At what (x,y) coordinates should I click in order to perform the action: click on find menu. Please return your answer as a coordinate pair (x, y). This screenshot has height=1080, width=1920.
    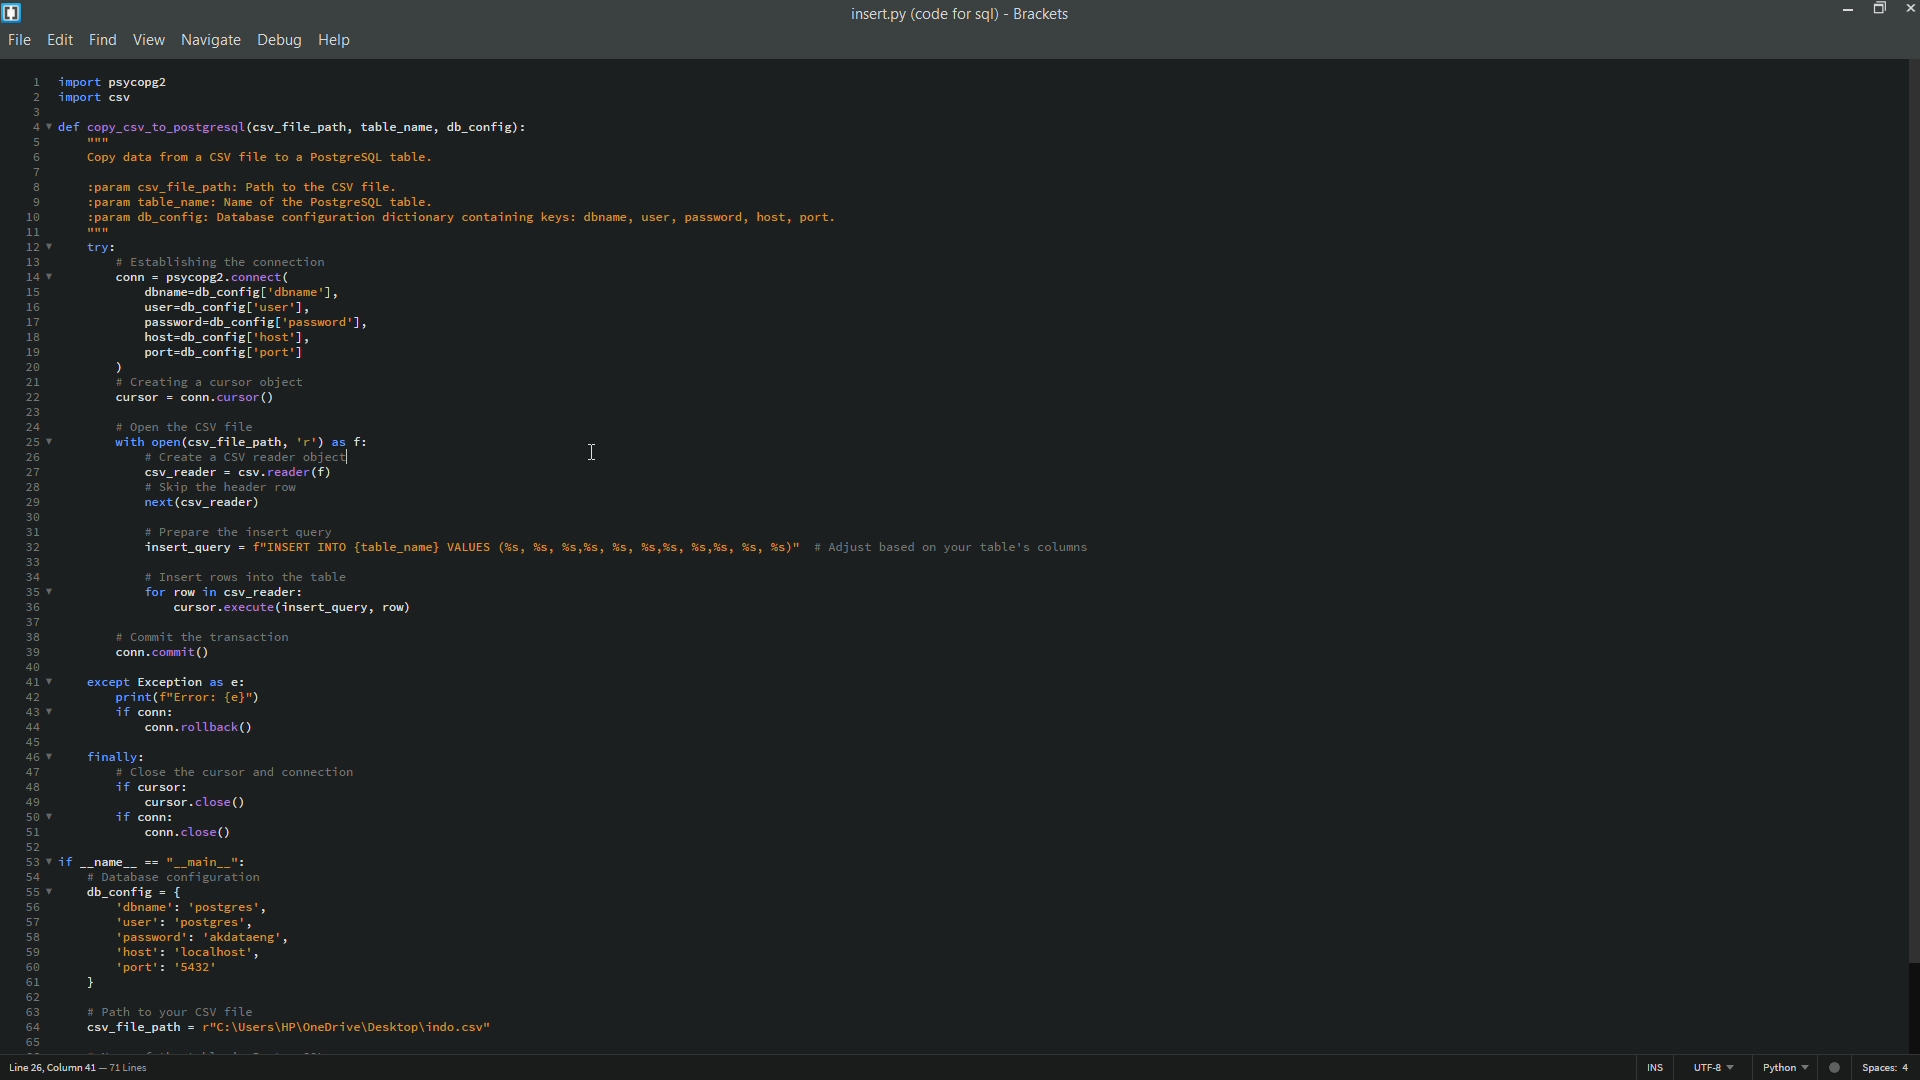
    Looking at the image, I should click on (99, 40).